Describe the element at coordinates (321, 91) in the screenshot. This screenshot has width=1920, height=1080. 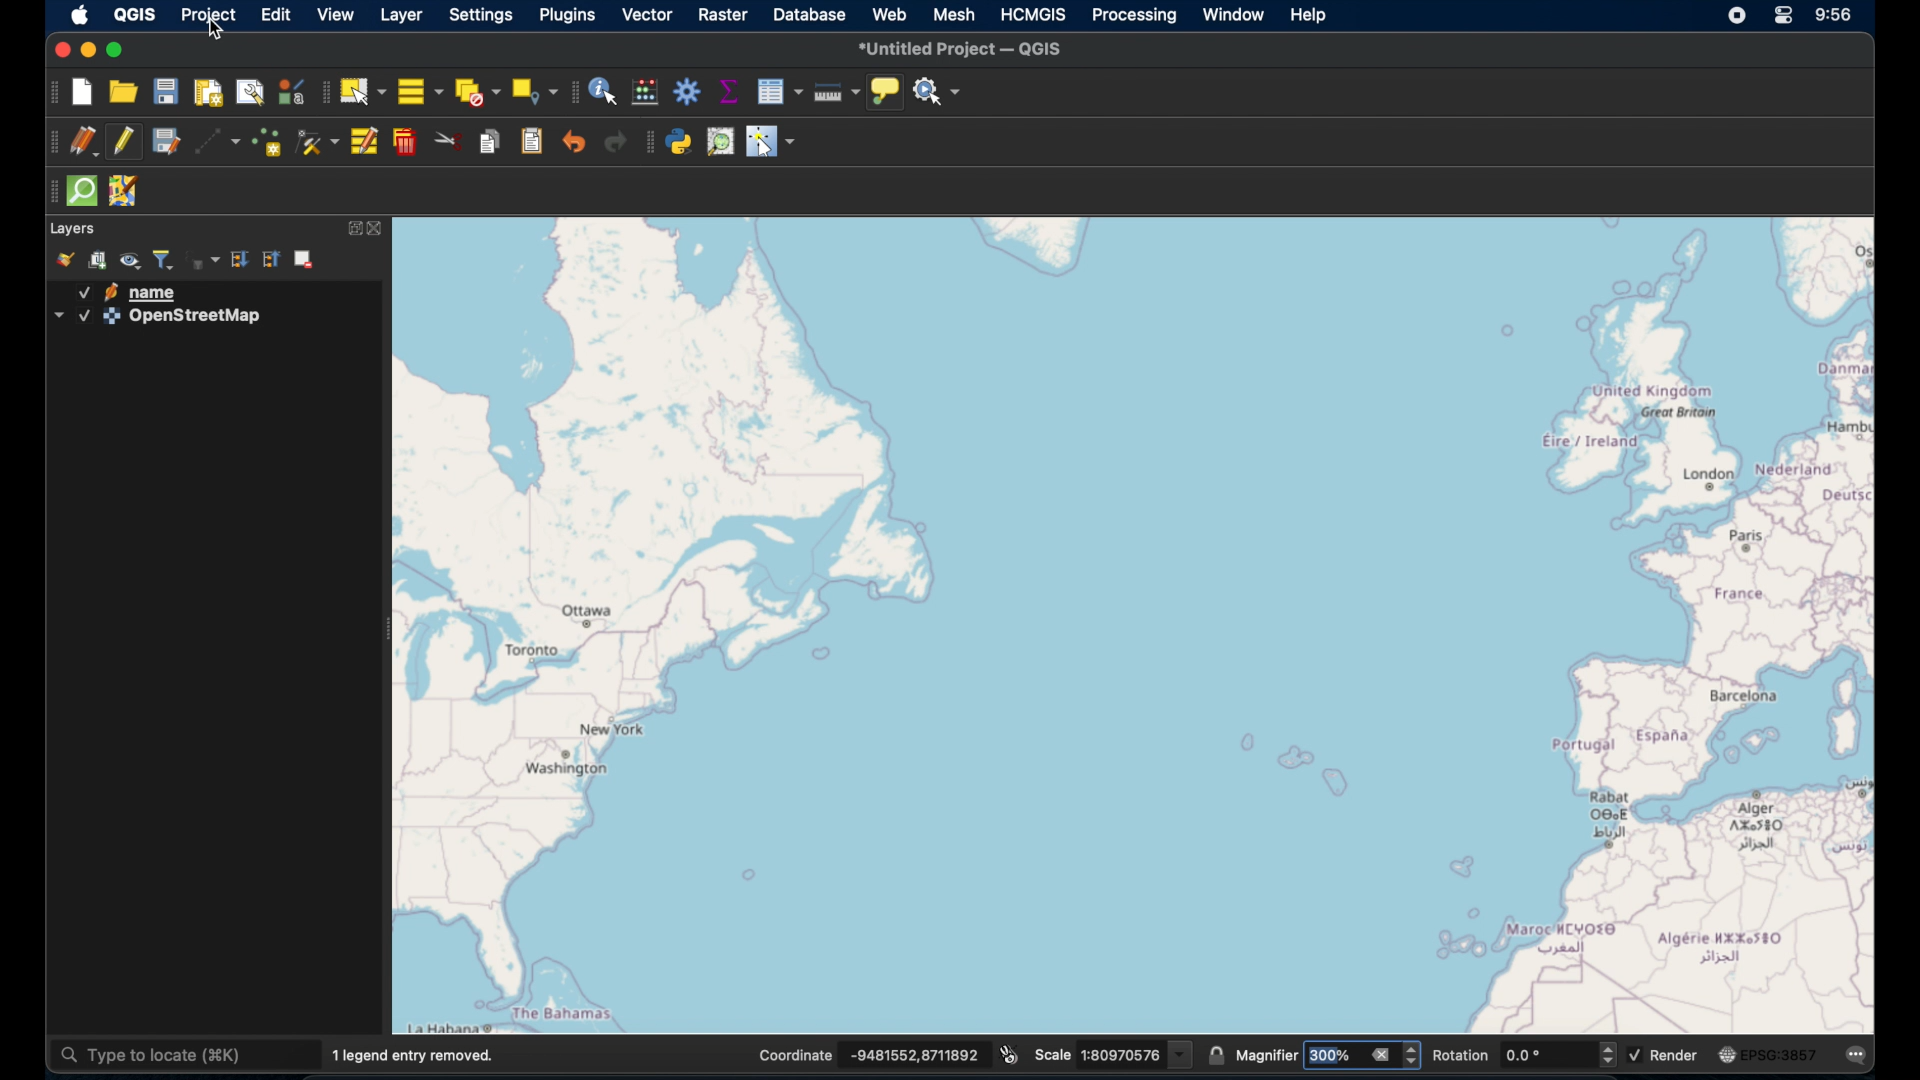
I see `selection toolbar` at that location.